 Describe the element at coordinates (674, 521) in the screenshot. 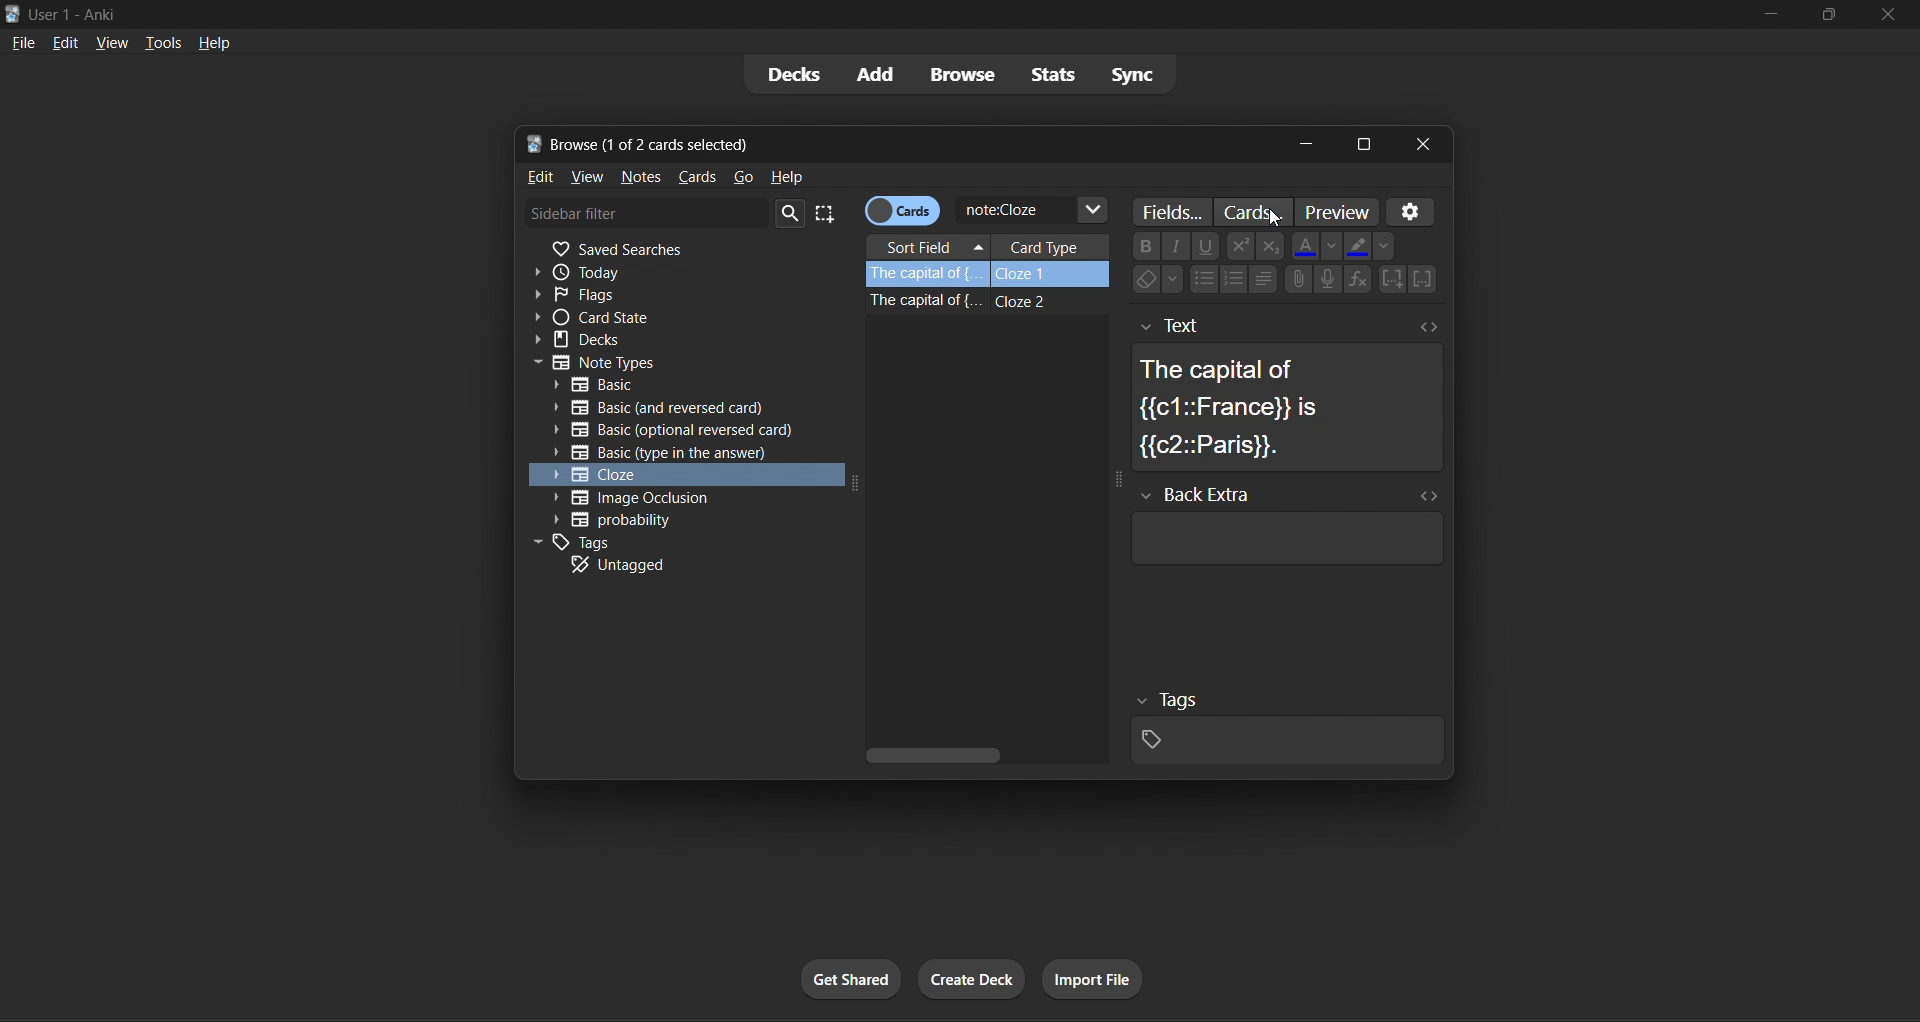

I see `probability filter` at that location.